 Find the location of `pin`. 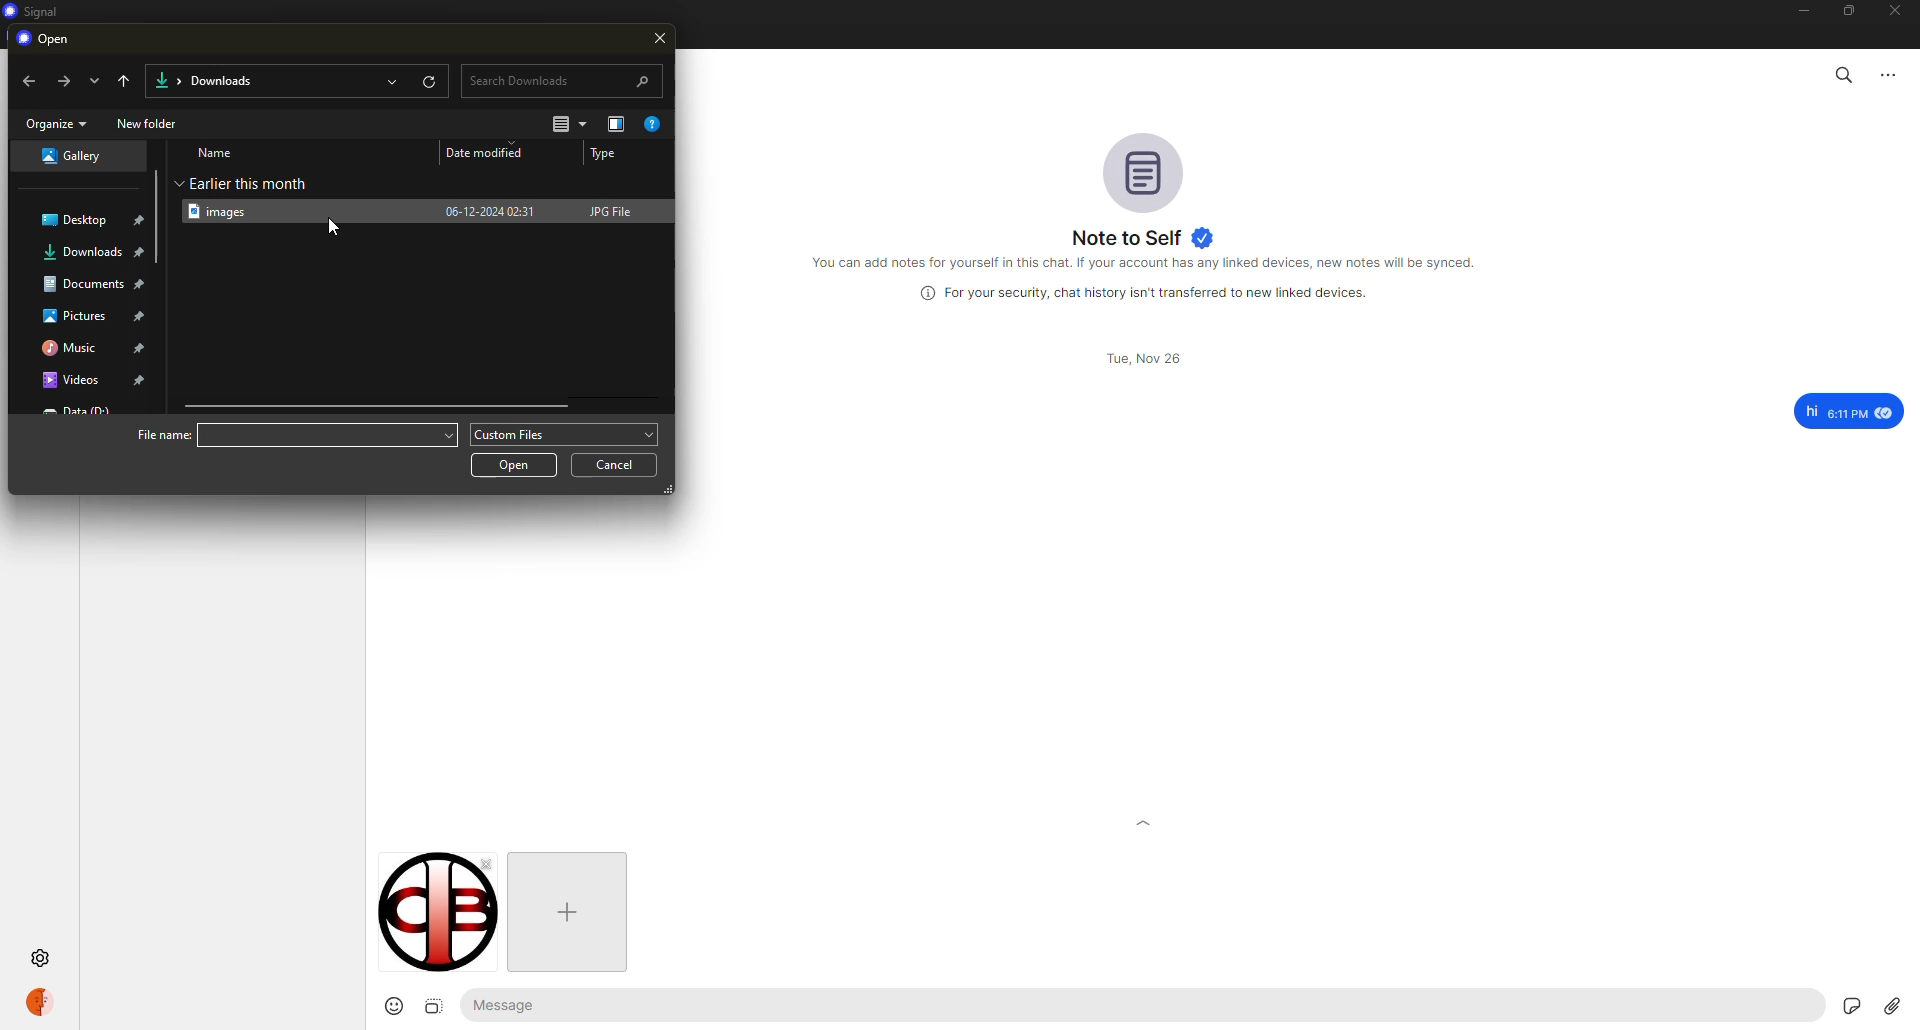

pin is located at coordinates (142, 221).